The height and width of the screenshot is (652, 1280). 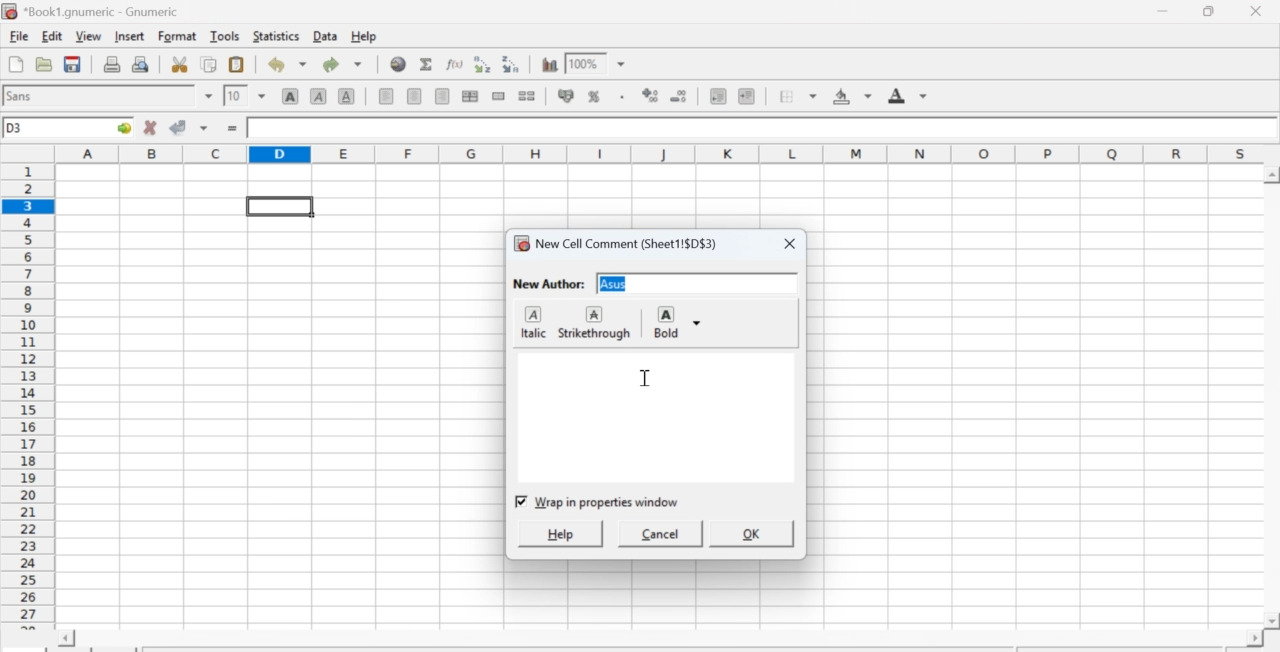 What do you see at coordinates (212, 65) in the screenshot?
I see `Copy` at bounding box center [212, 65].